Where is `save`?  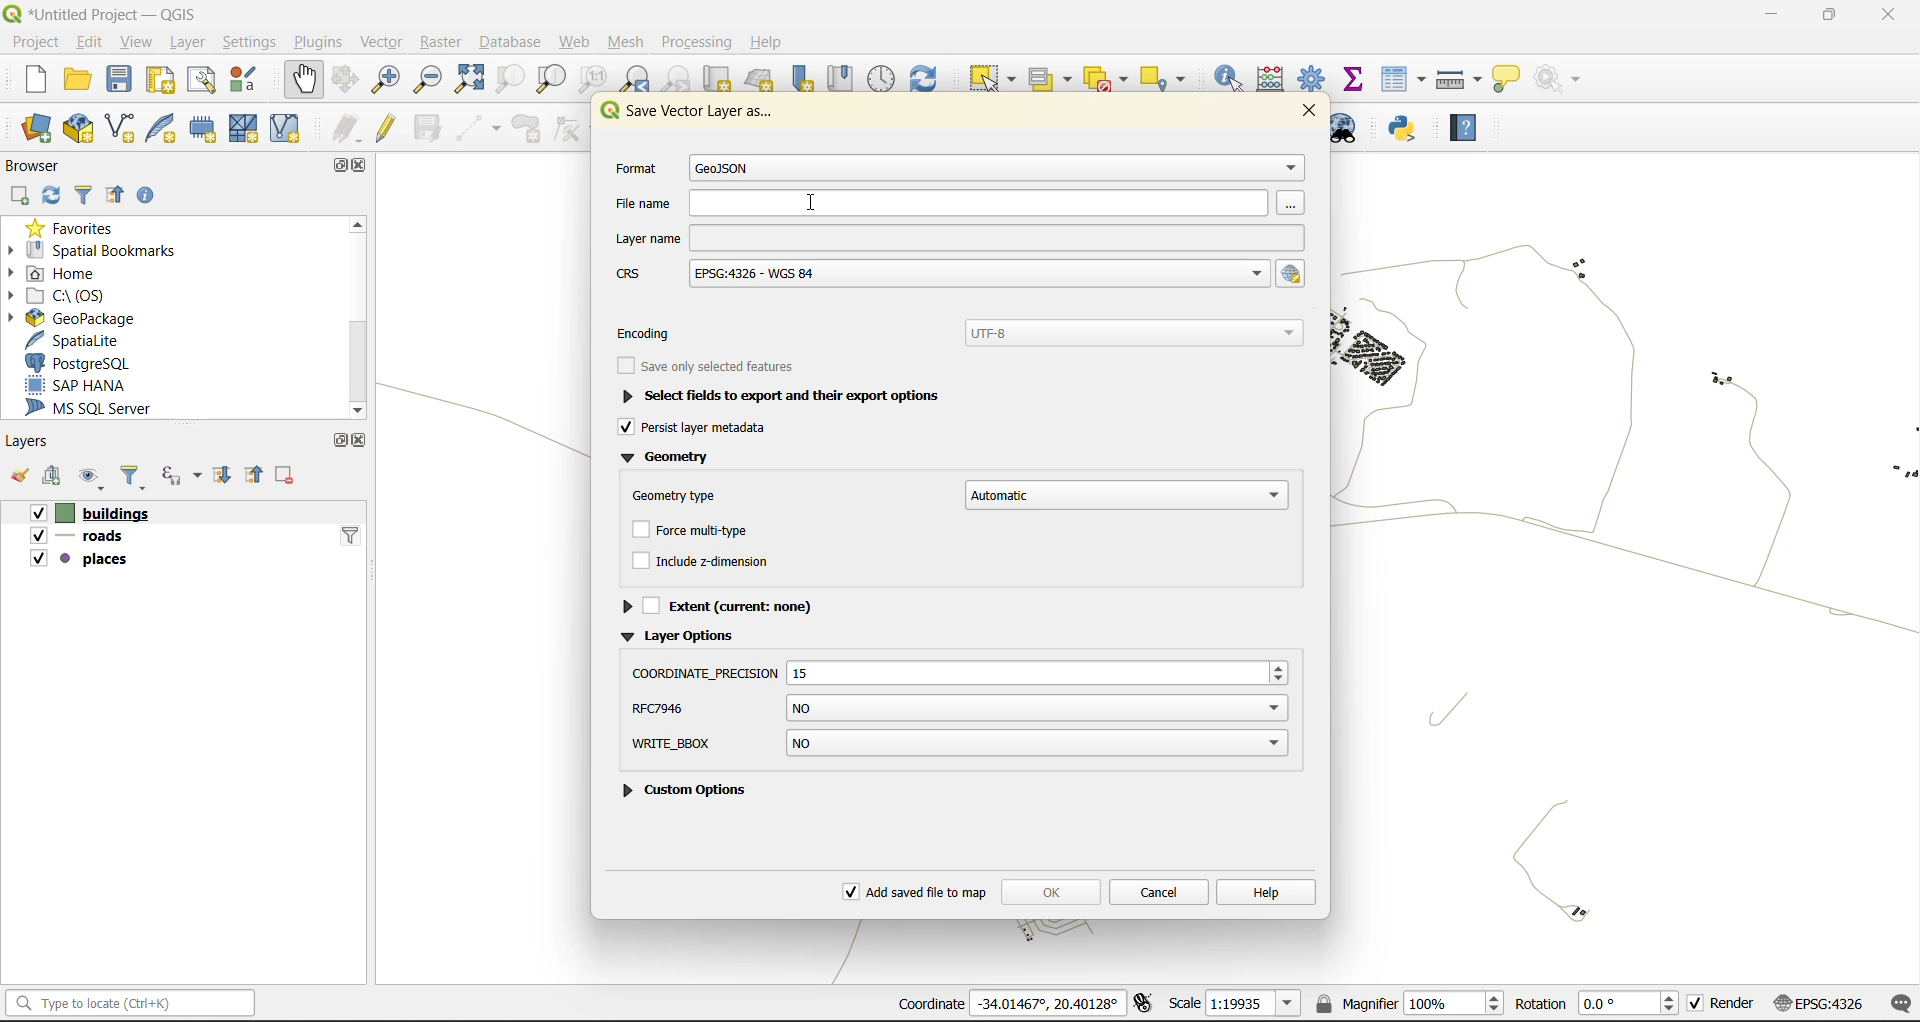
save is located at coordinates (120, 82).